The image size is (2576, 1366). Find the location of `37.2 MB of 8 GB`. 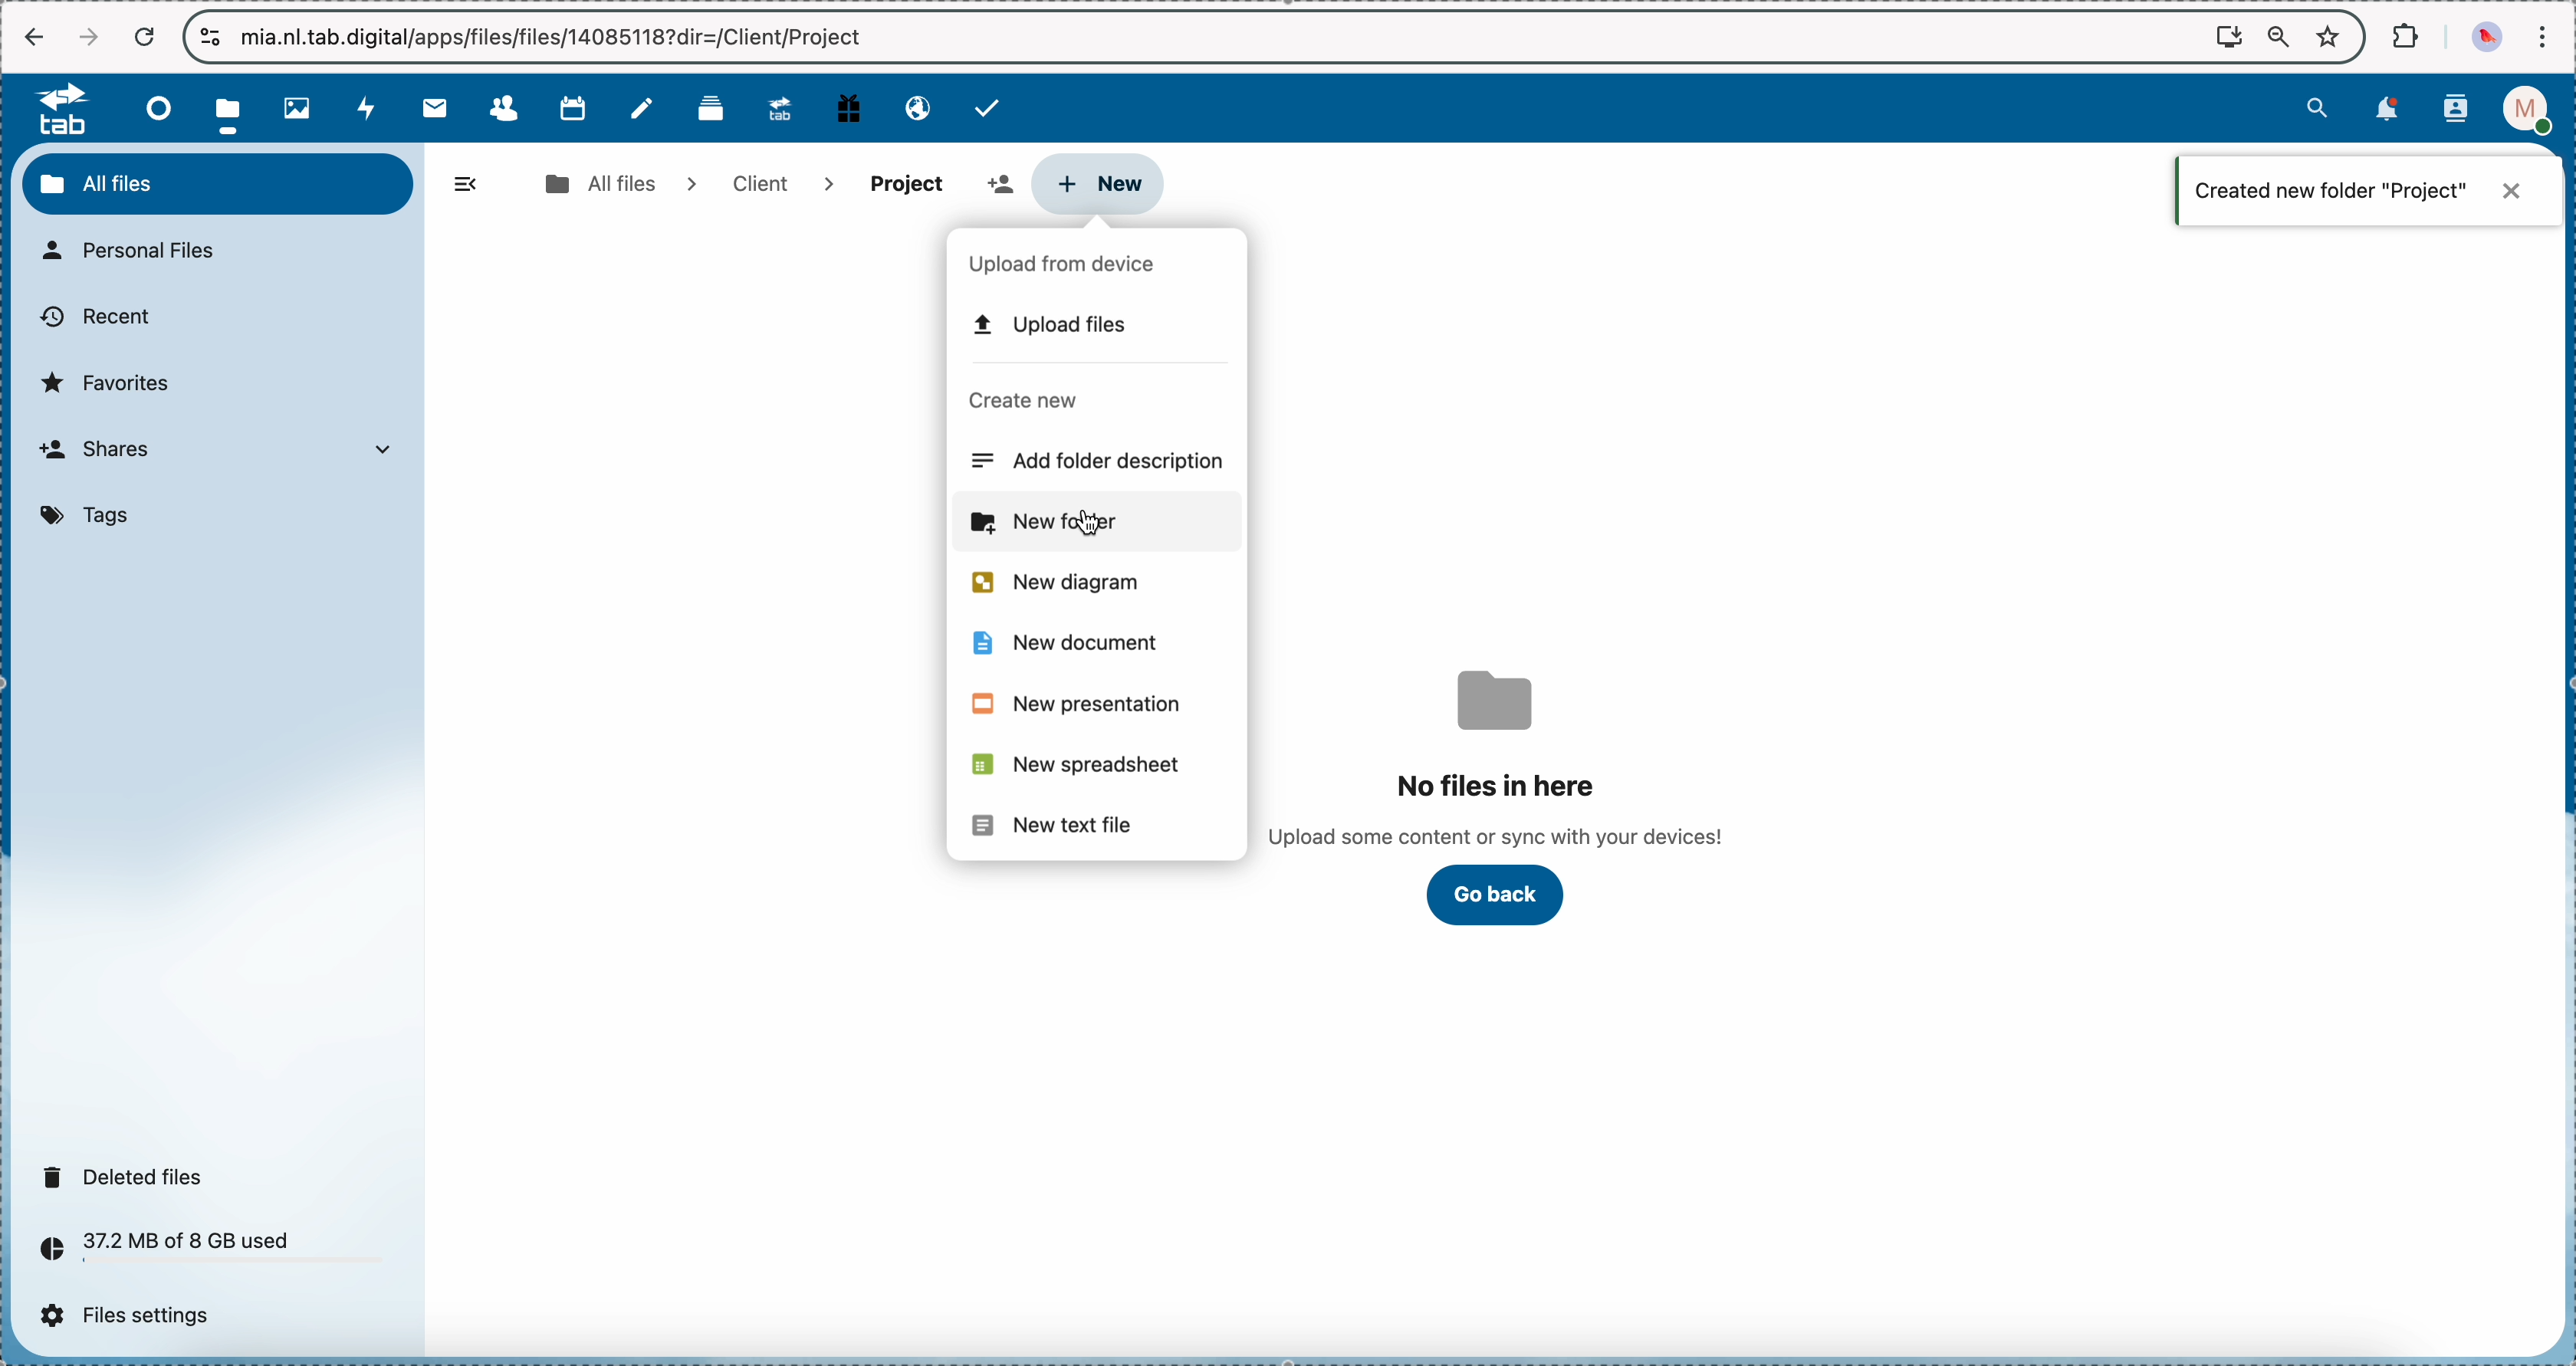

37.2 MB of 8 GB is located at coordinates (158, 1252).